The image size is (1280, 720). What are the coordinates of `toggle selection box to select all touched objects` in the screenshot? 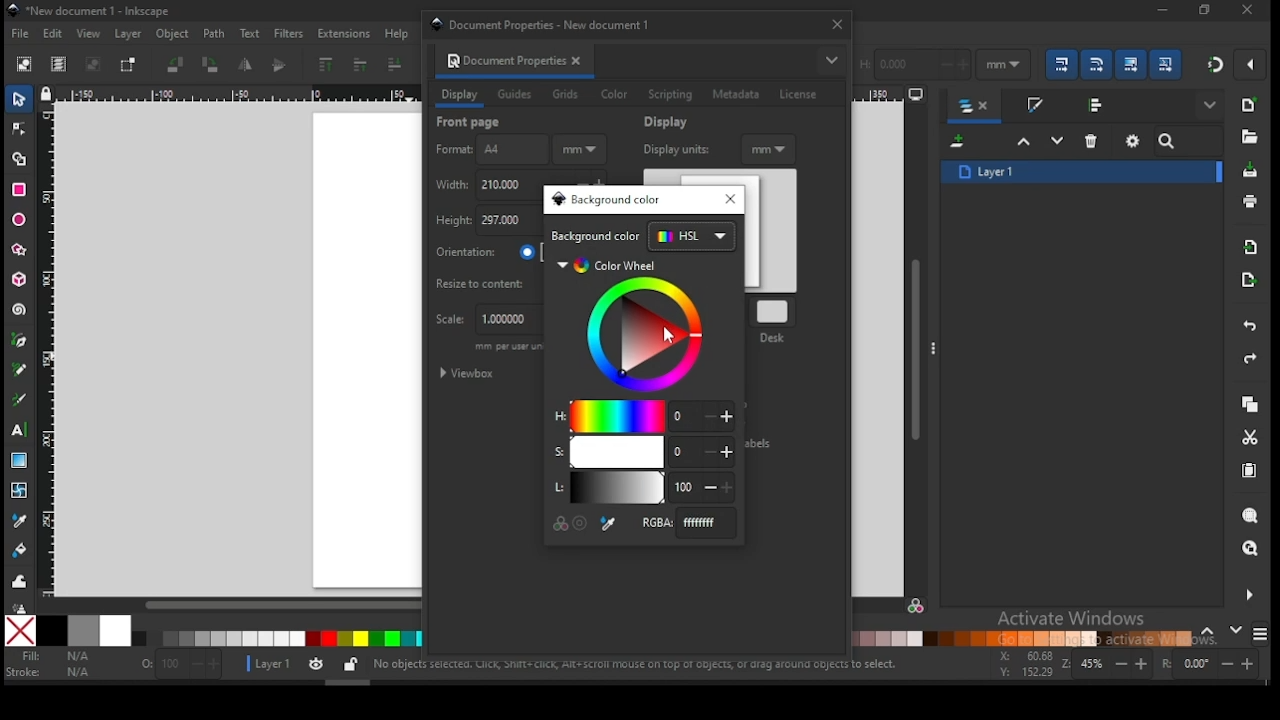 It's located at (128, 65).